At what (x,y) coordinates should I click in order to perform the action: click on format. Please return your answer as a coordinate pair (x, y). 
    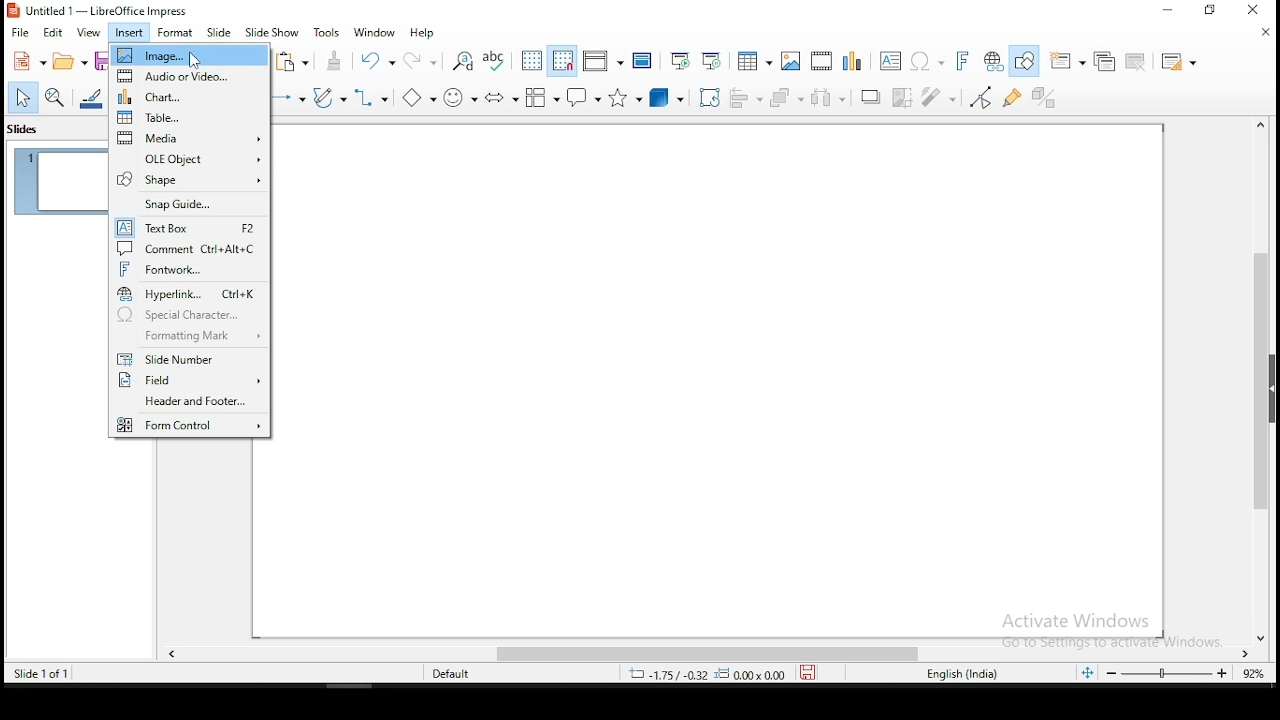
    Looking at the image, I should click on (176, 36).